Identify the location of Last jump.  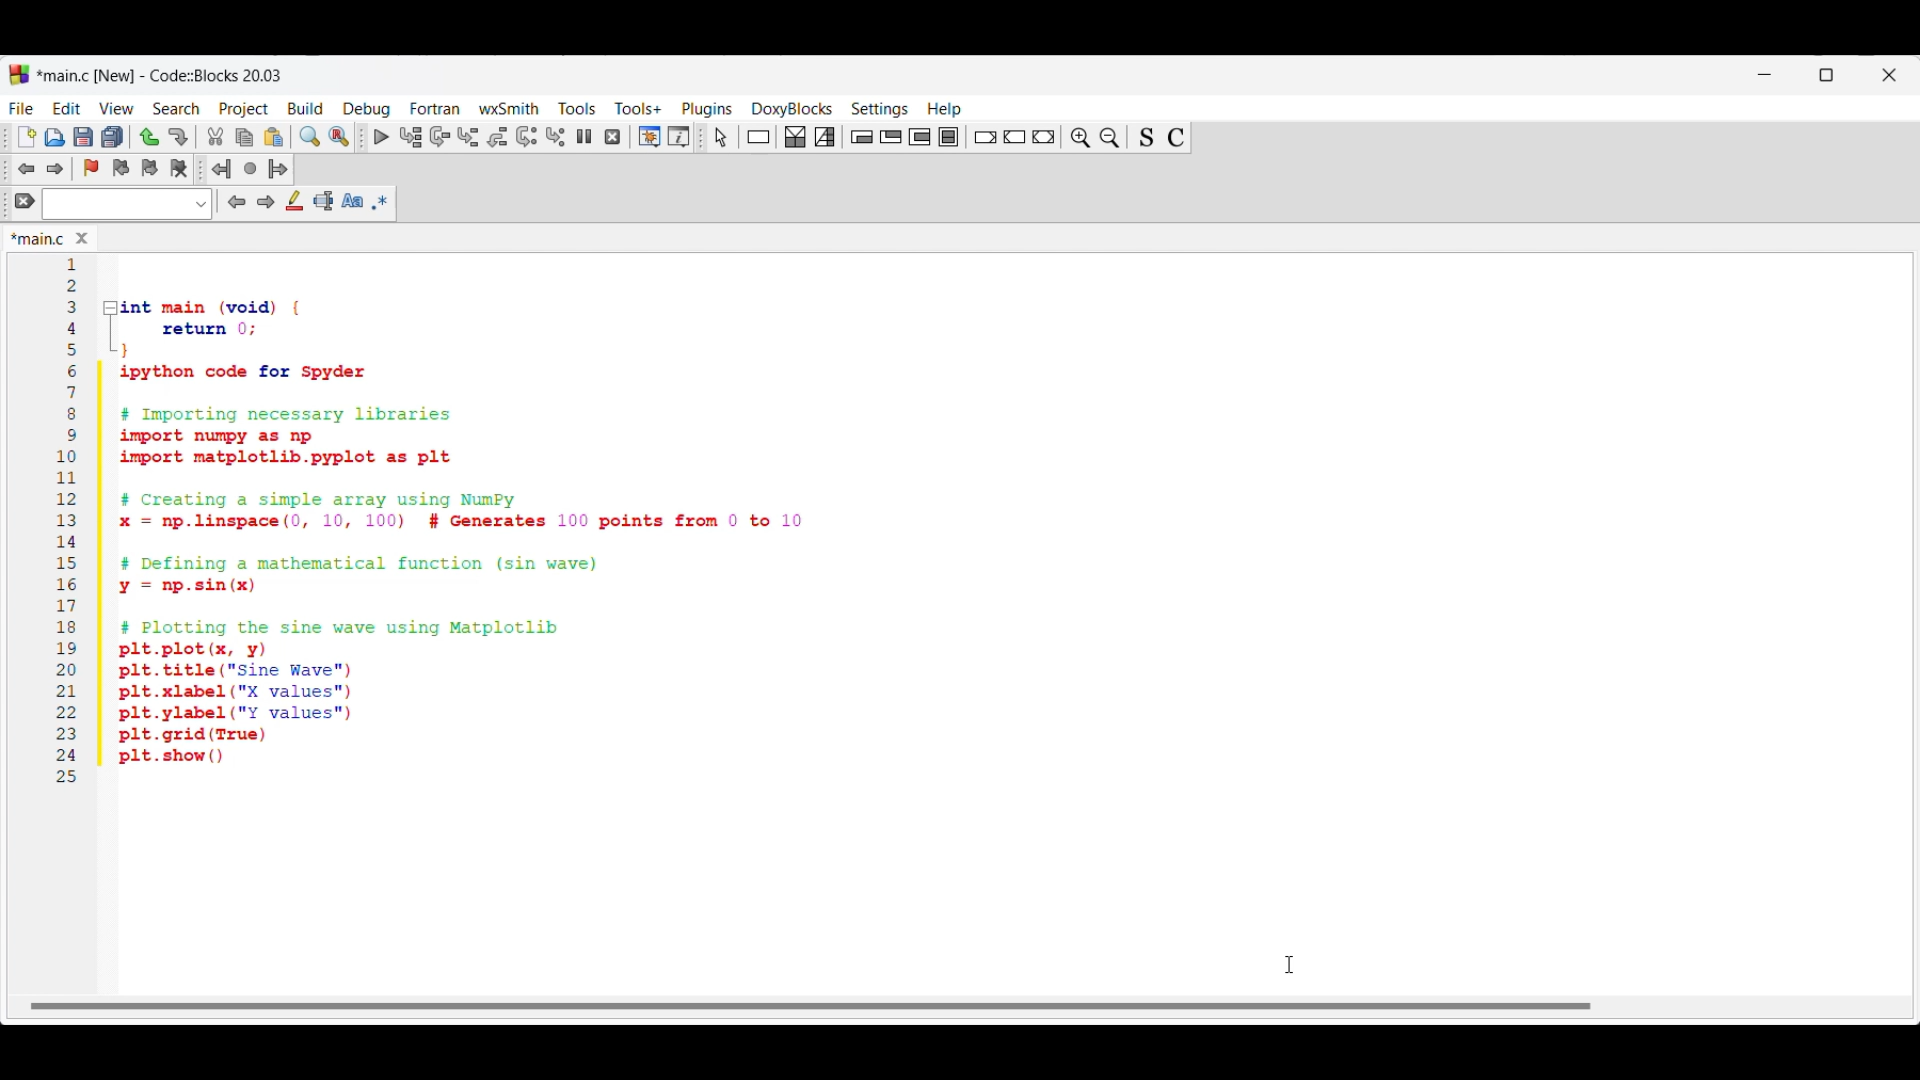
(250, 168).